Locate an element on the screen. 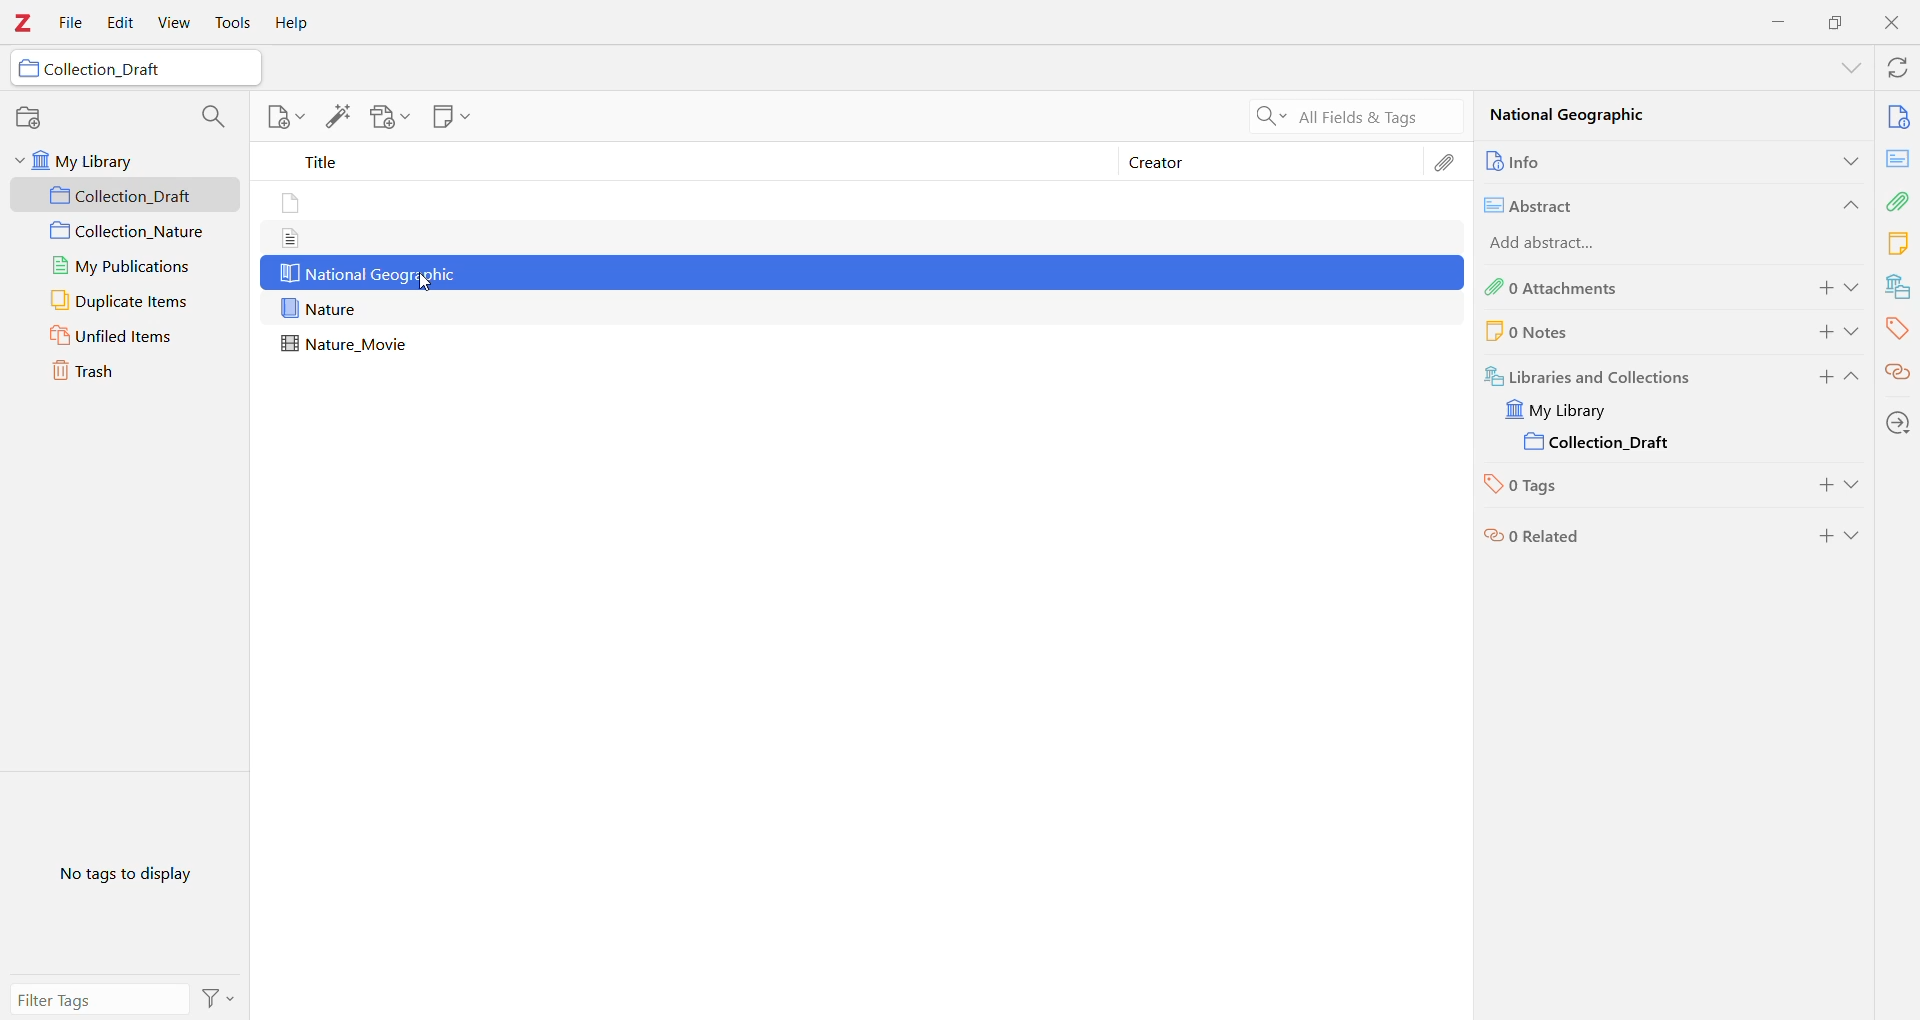 The width and height of the screenshot is (1920, 1020). Expand Section is located at coordinates (1855, 489).